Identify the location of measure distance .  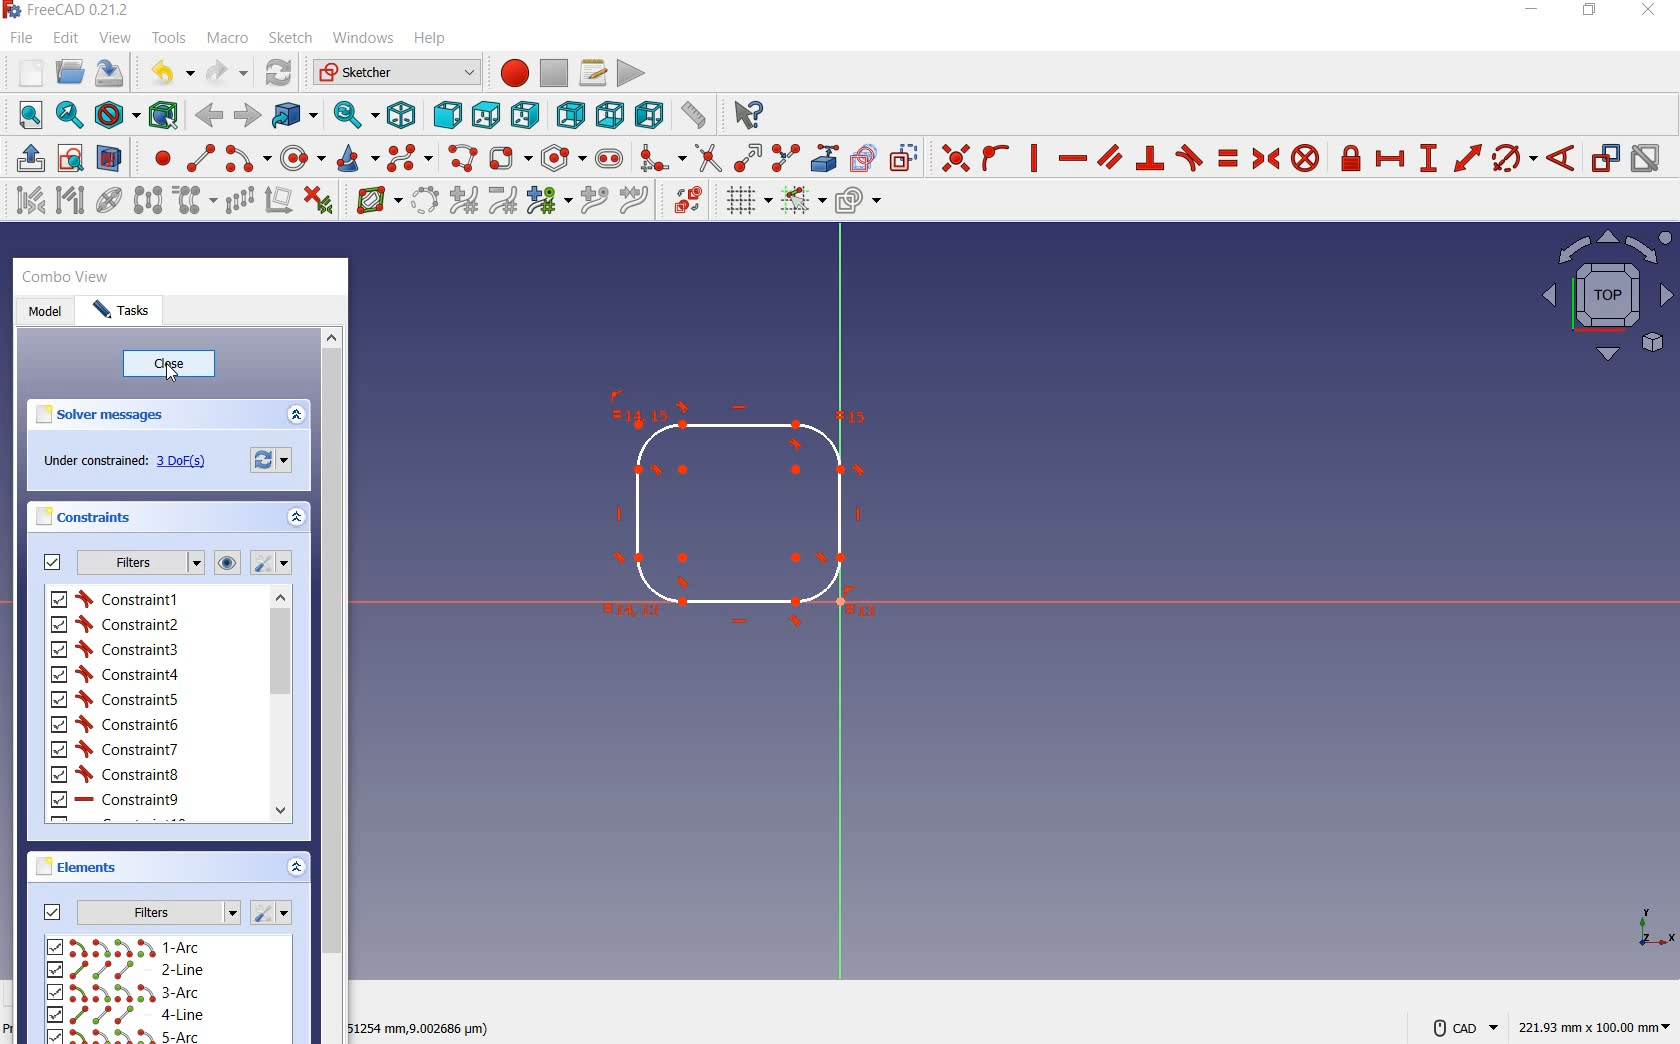
(696, 114).